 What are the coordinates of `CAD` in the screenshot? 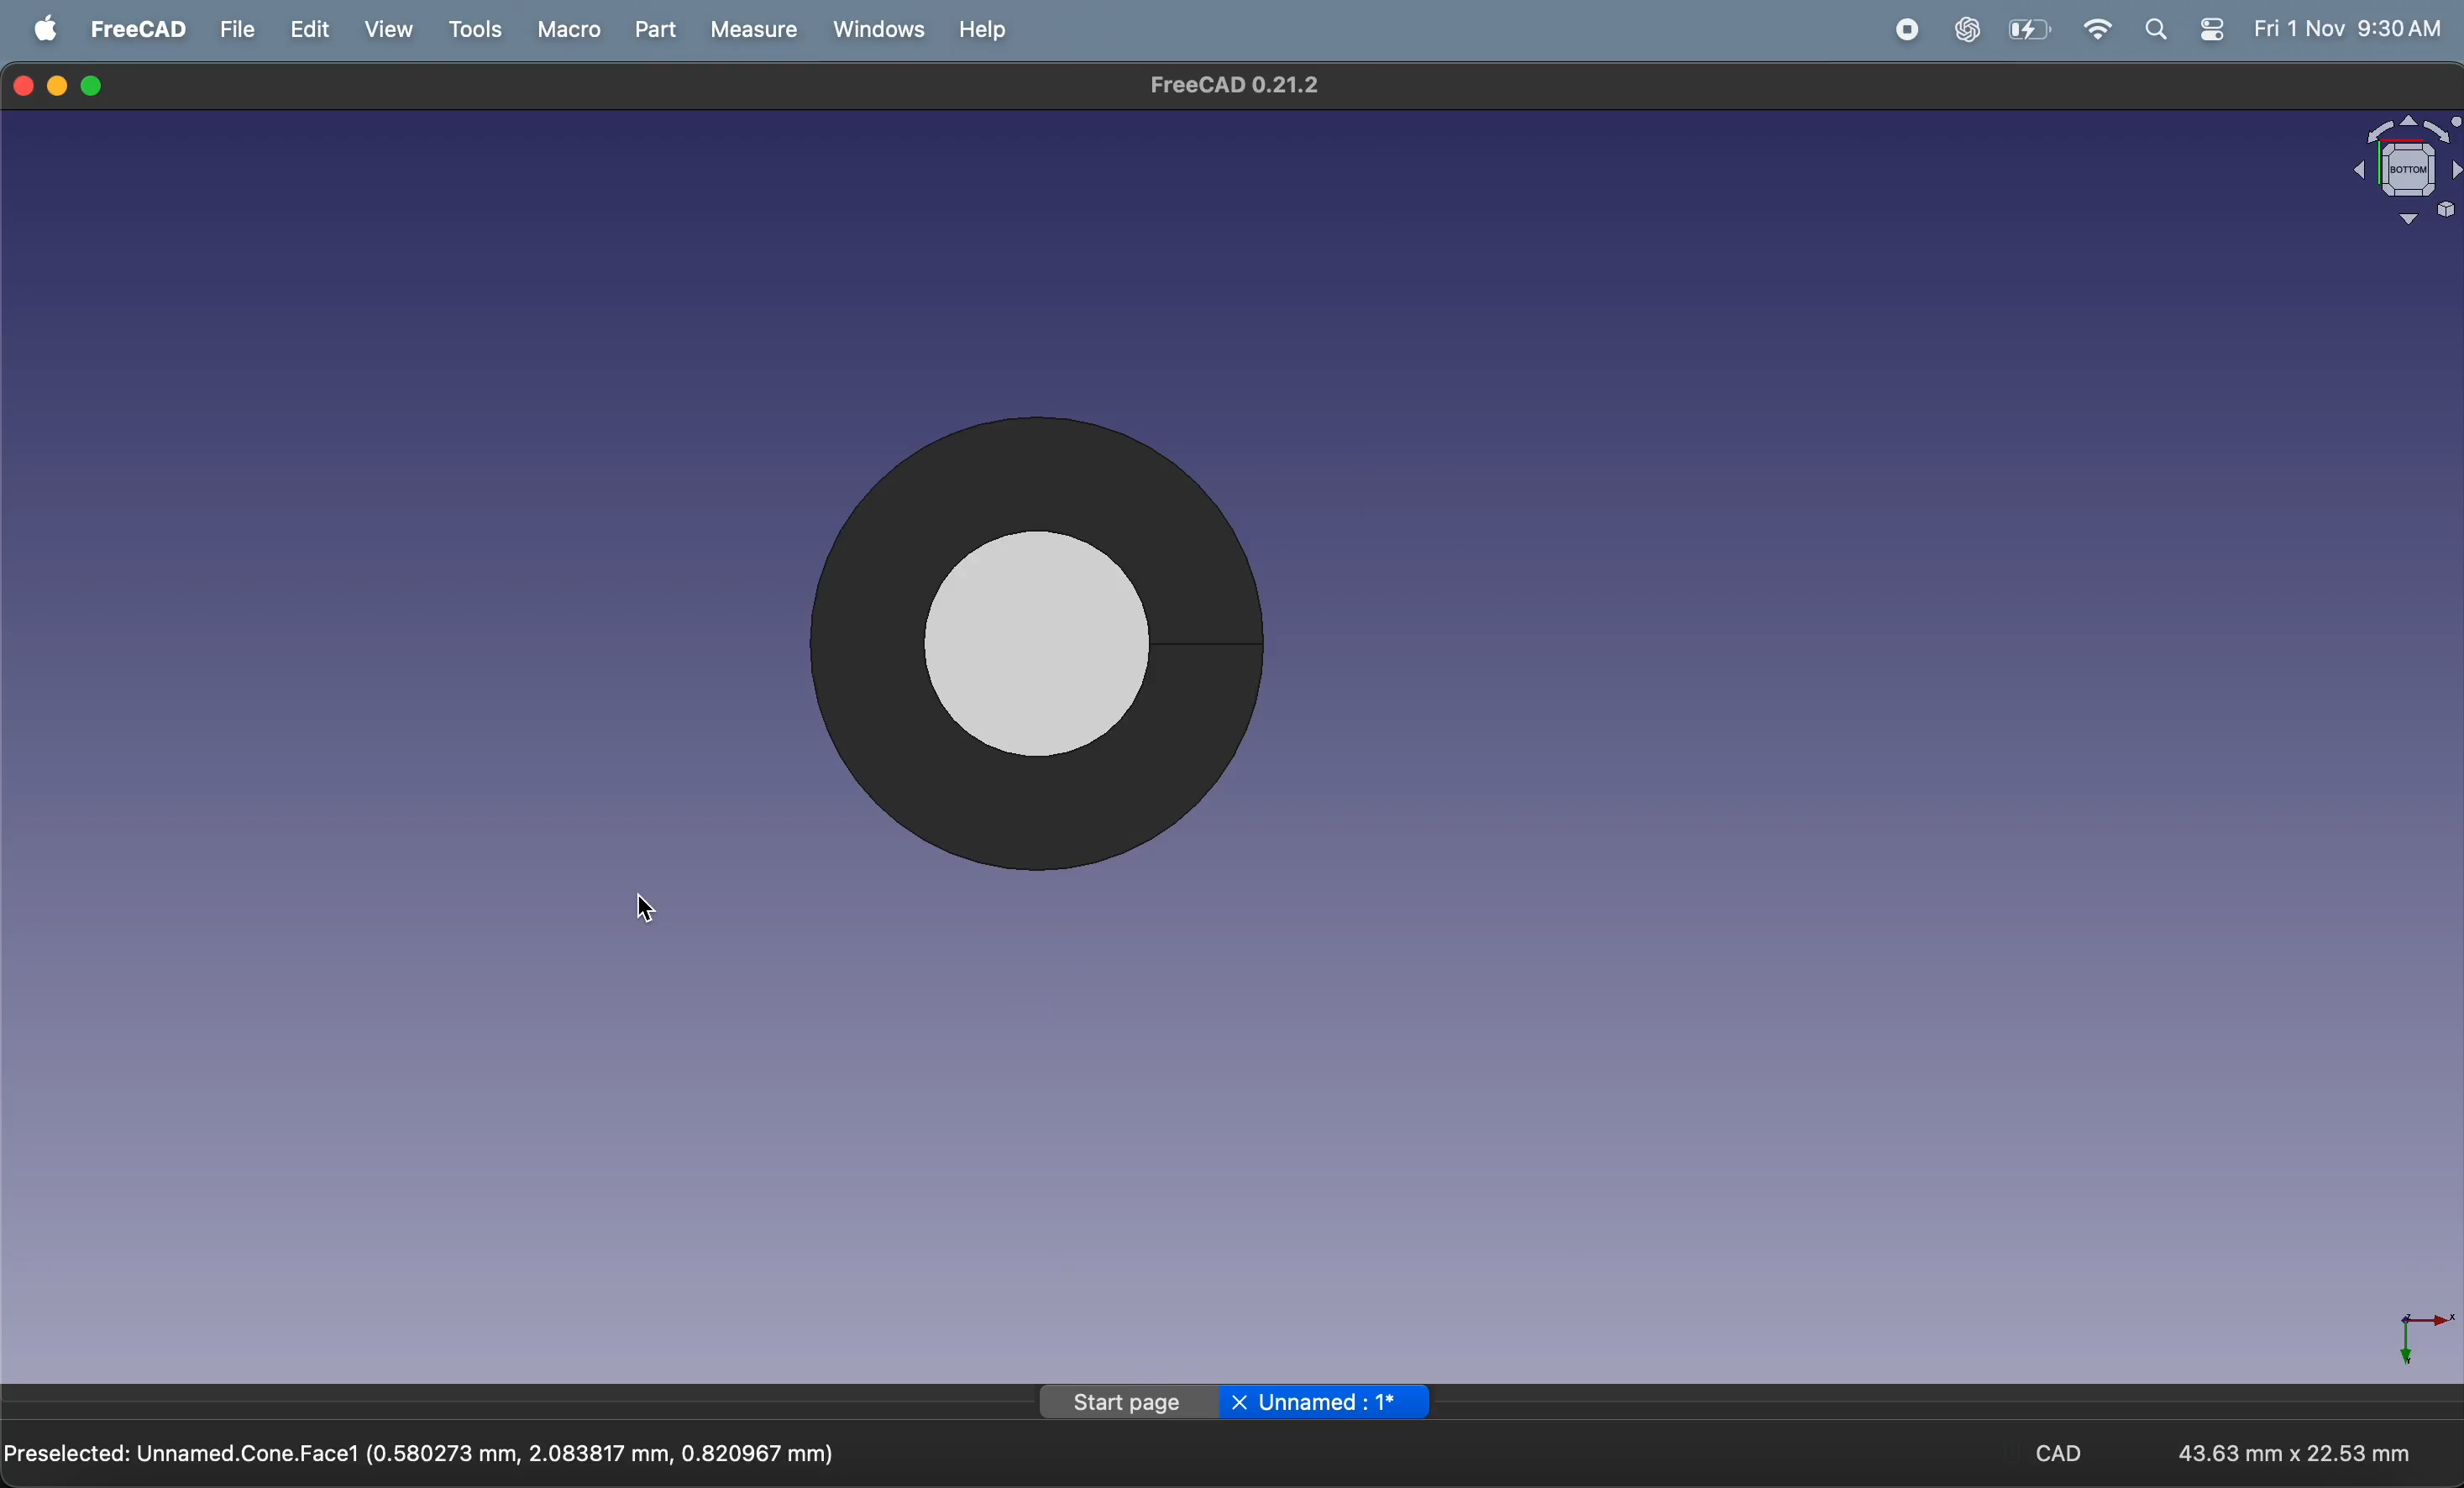 It's located at (2075, 1451).